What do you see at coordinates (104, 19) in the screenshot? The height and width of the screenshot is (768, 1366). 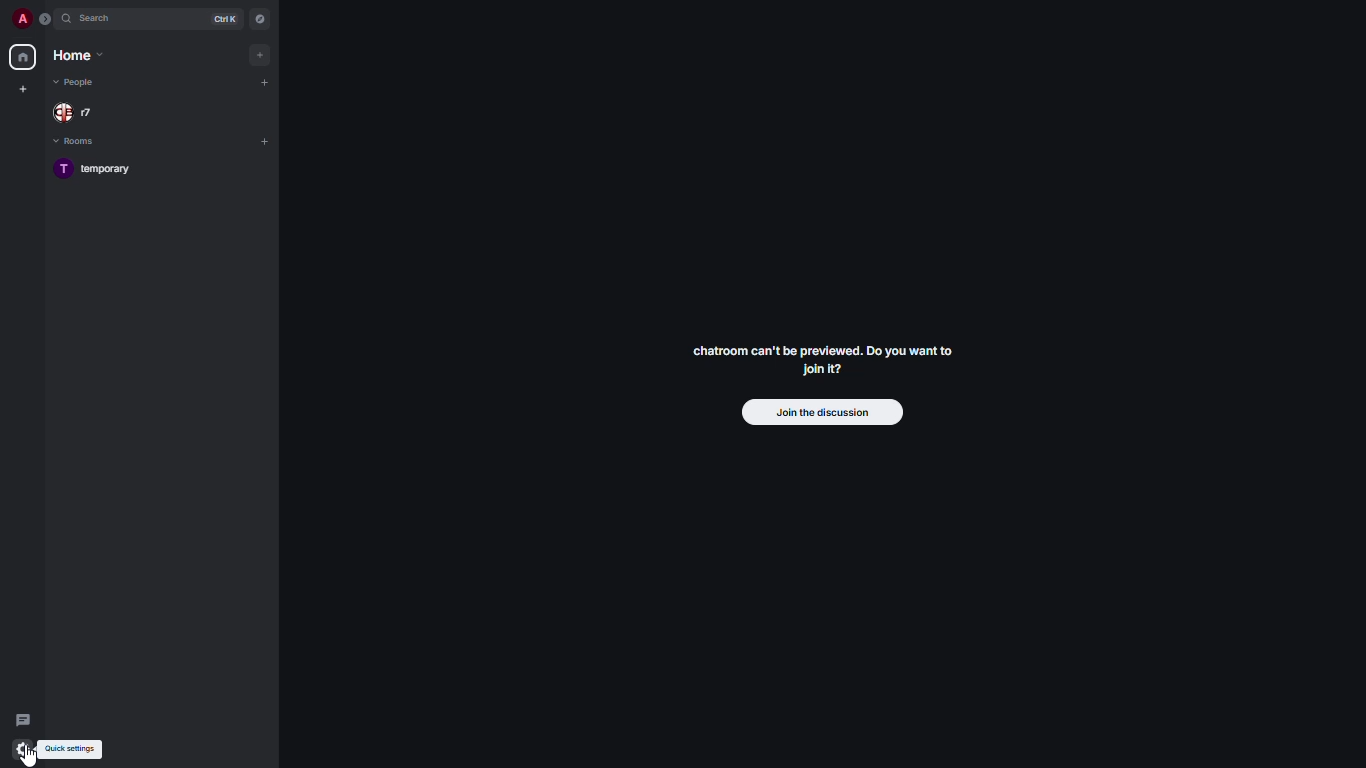 I see `search` at bounding box center [104, 19].